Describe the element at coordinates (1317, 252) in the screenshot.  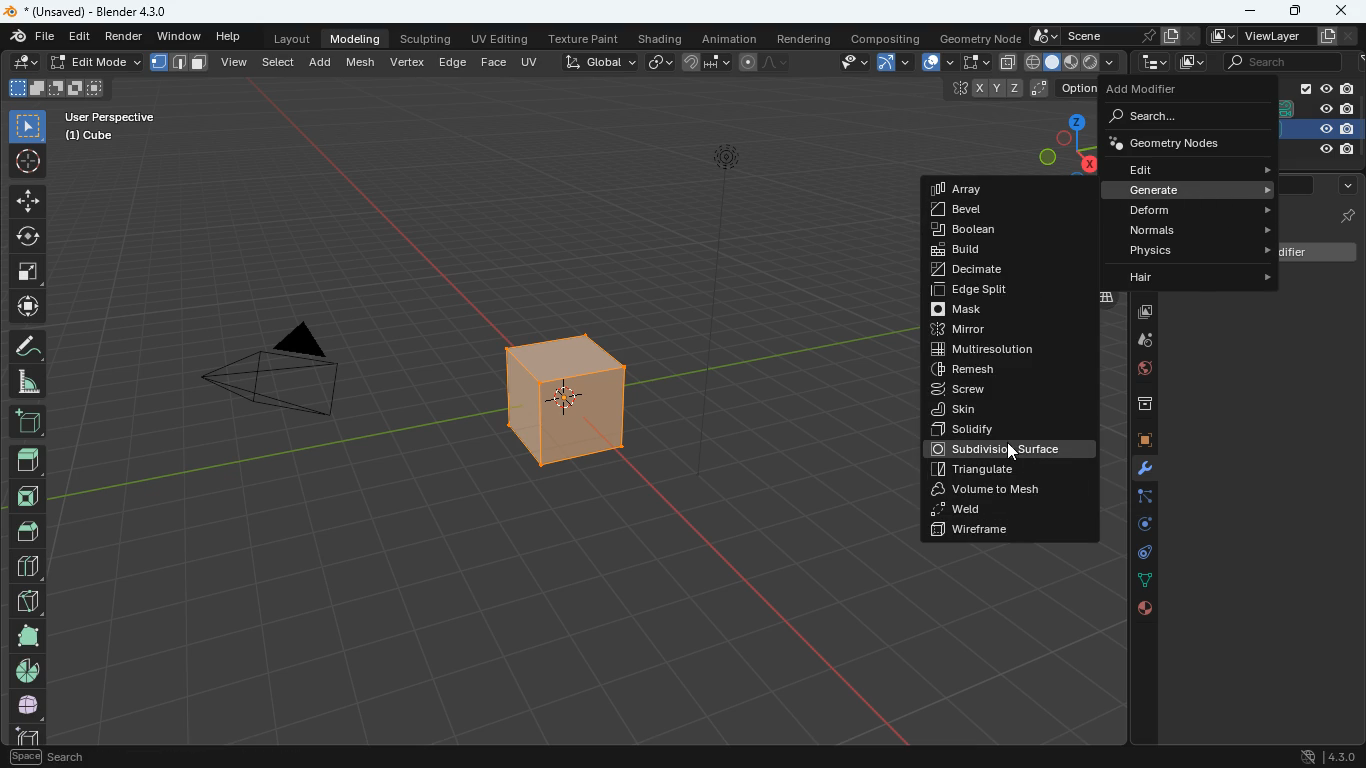
I see `add modifiet` at that location.